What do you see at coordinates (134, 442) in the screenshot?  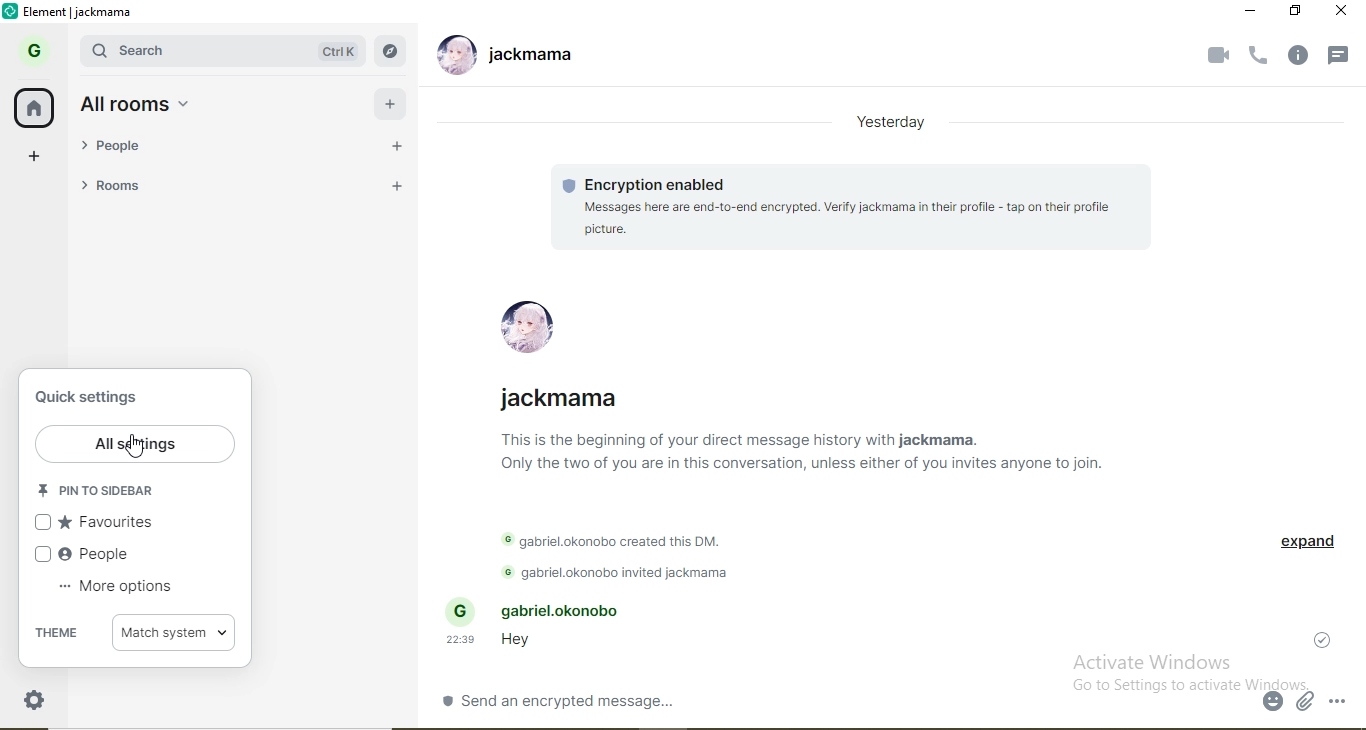 I see `all settings` at bounding box center [134, 442].